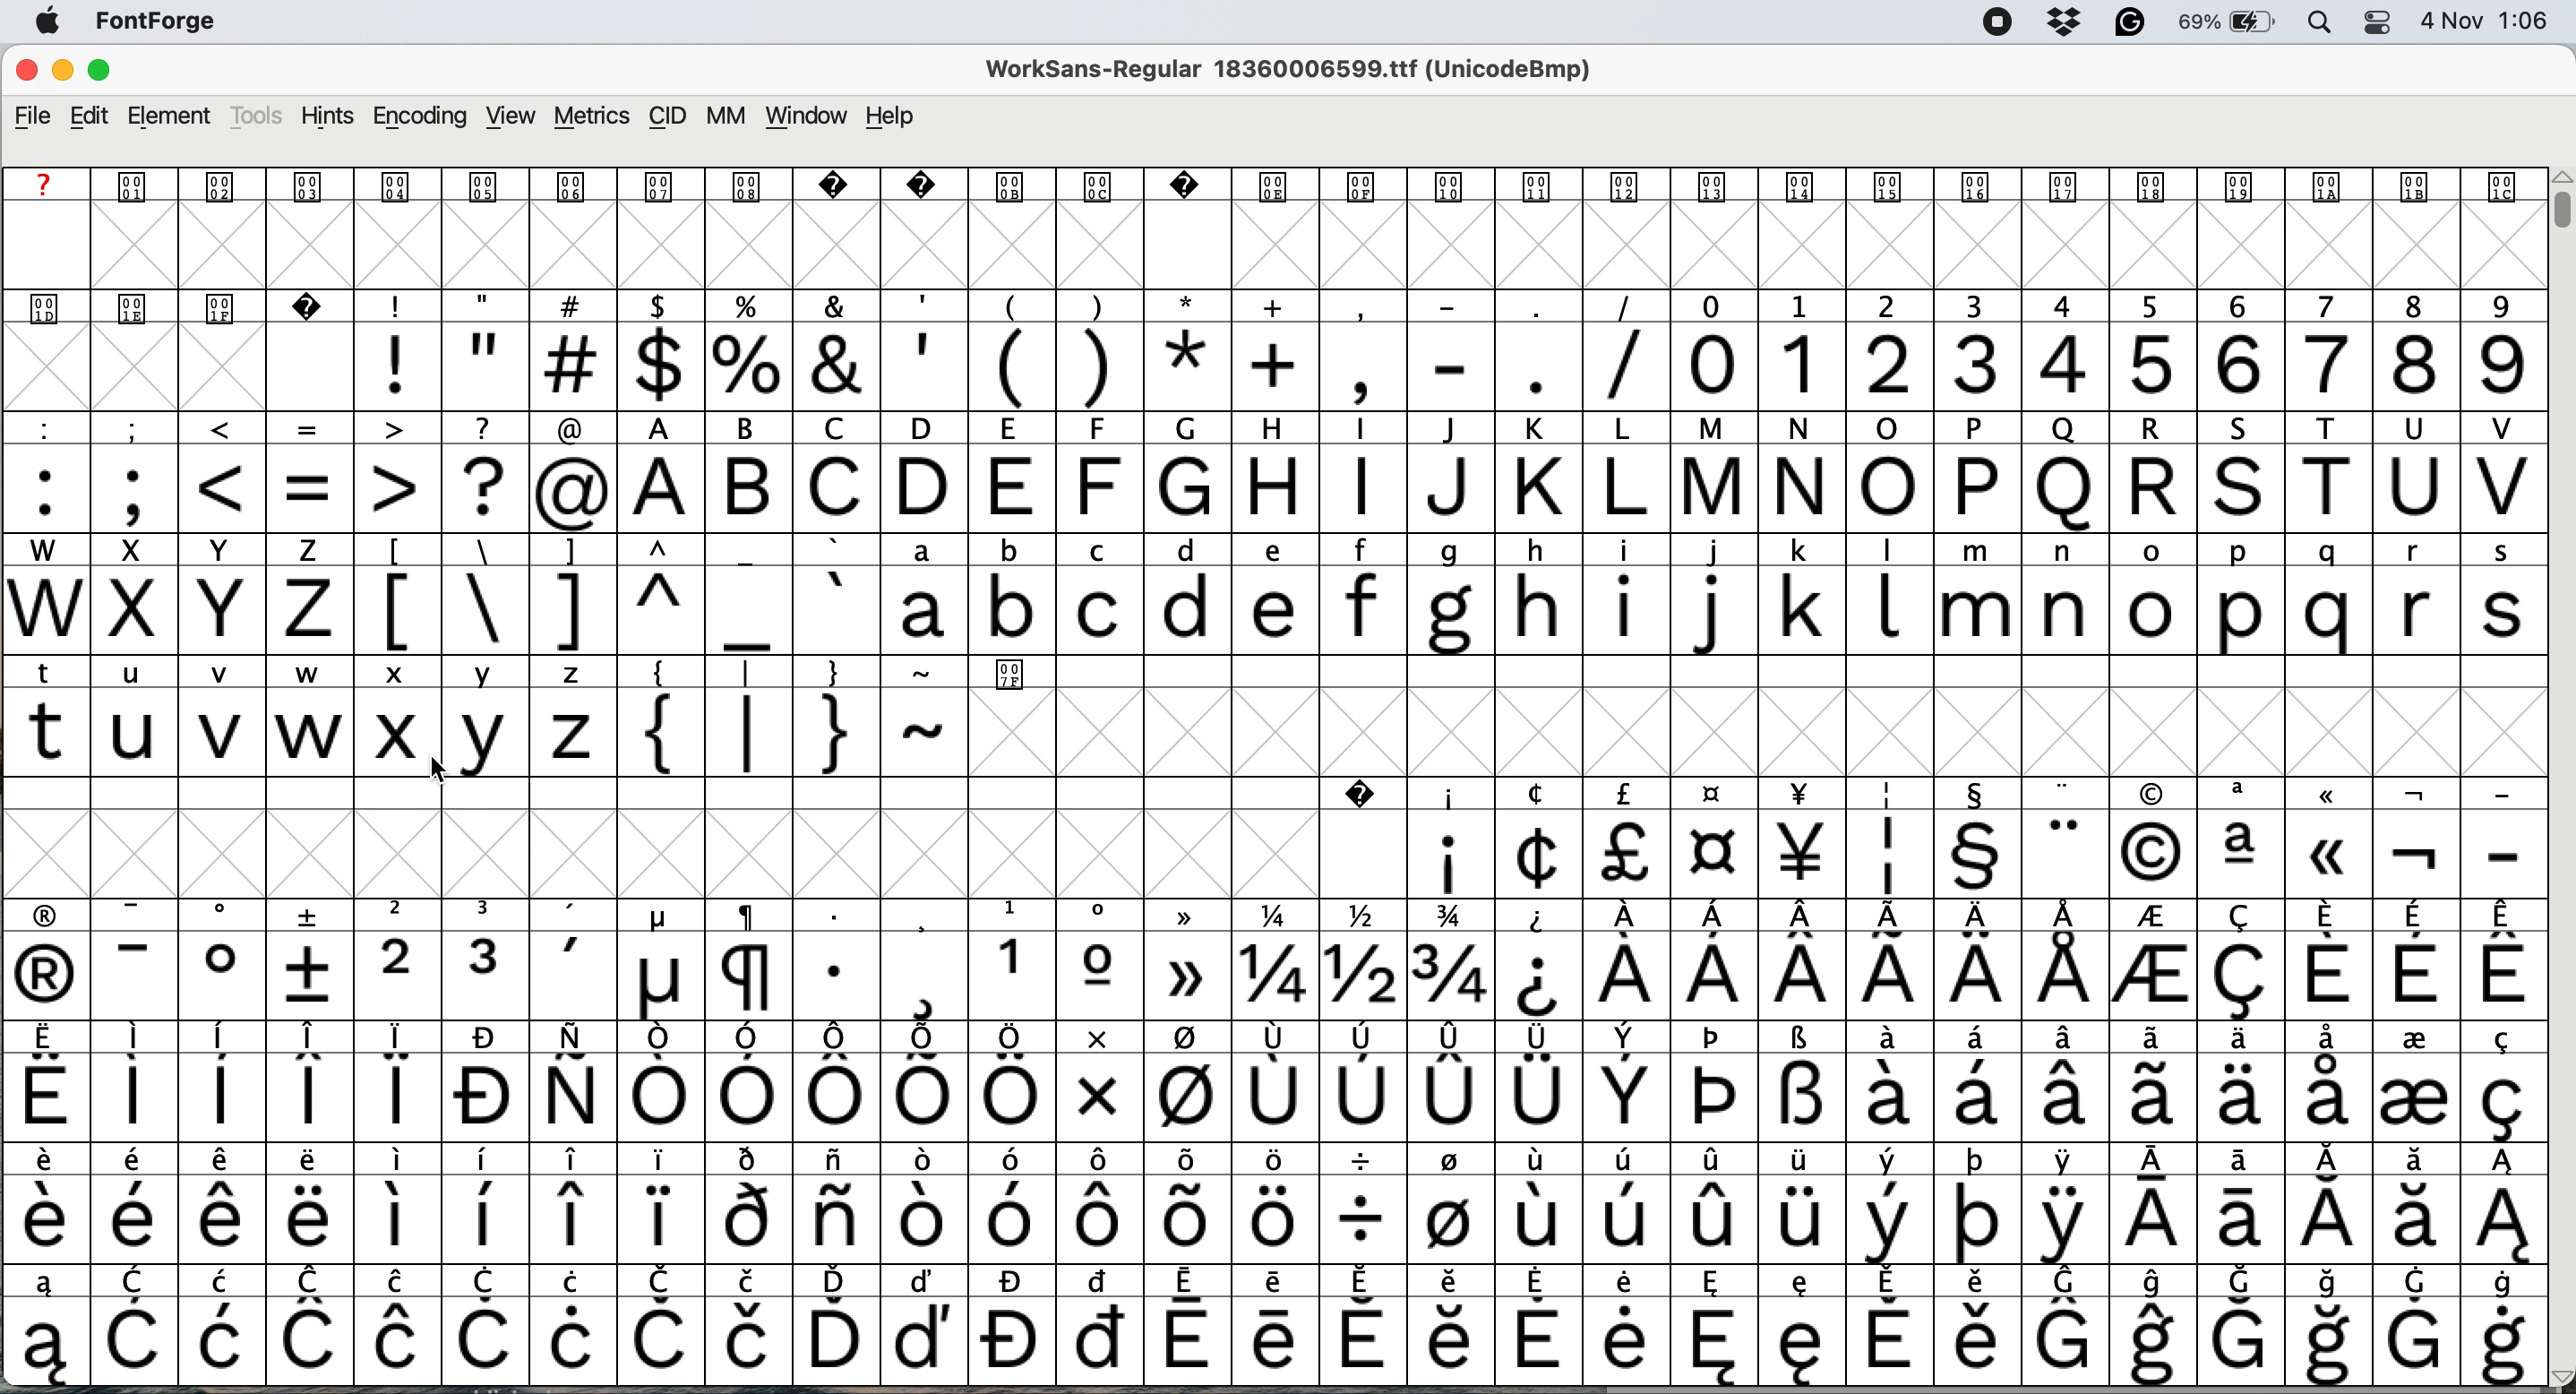 This screenshot has width=2576, height=1394. What do you see at coordinates (1924, 793) in the screenshot?
I see `special characters` at bounding box center [1924, 793].